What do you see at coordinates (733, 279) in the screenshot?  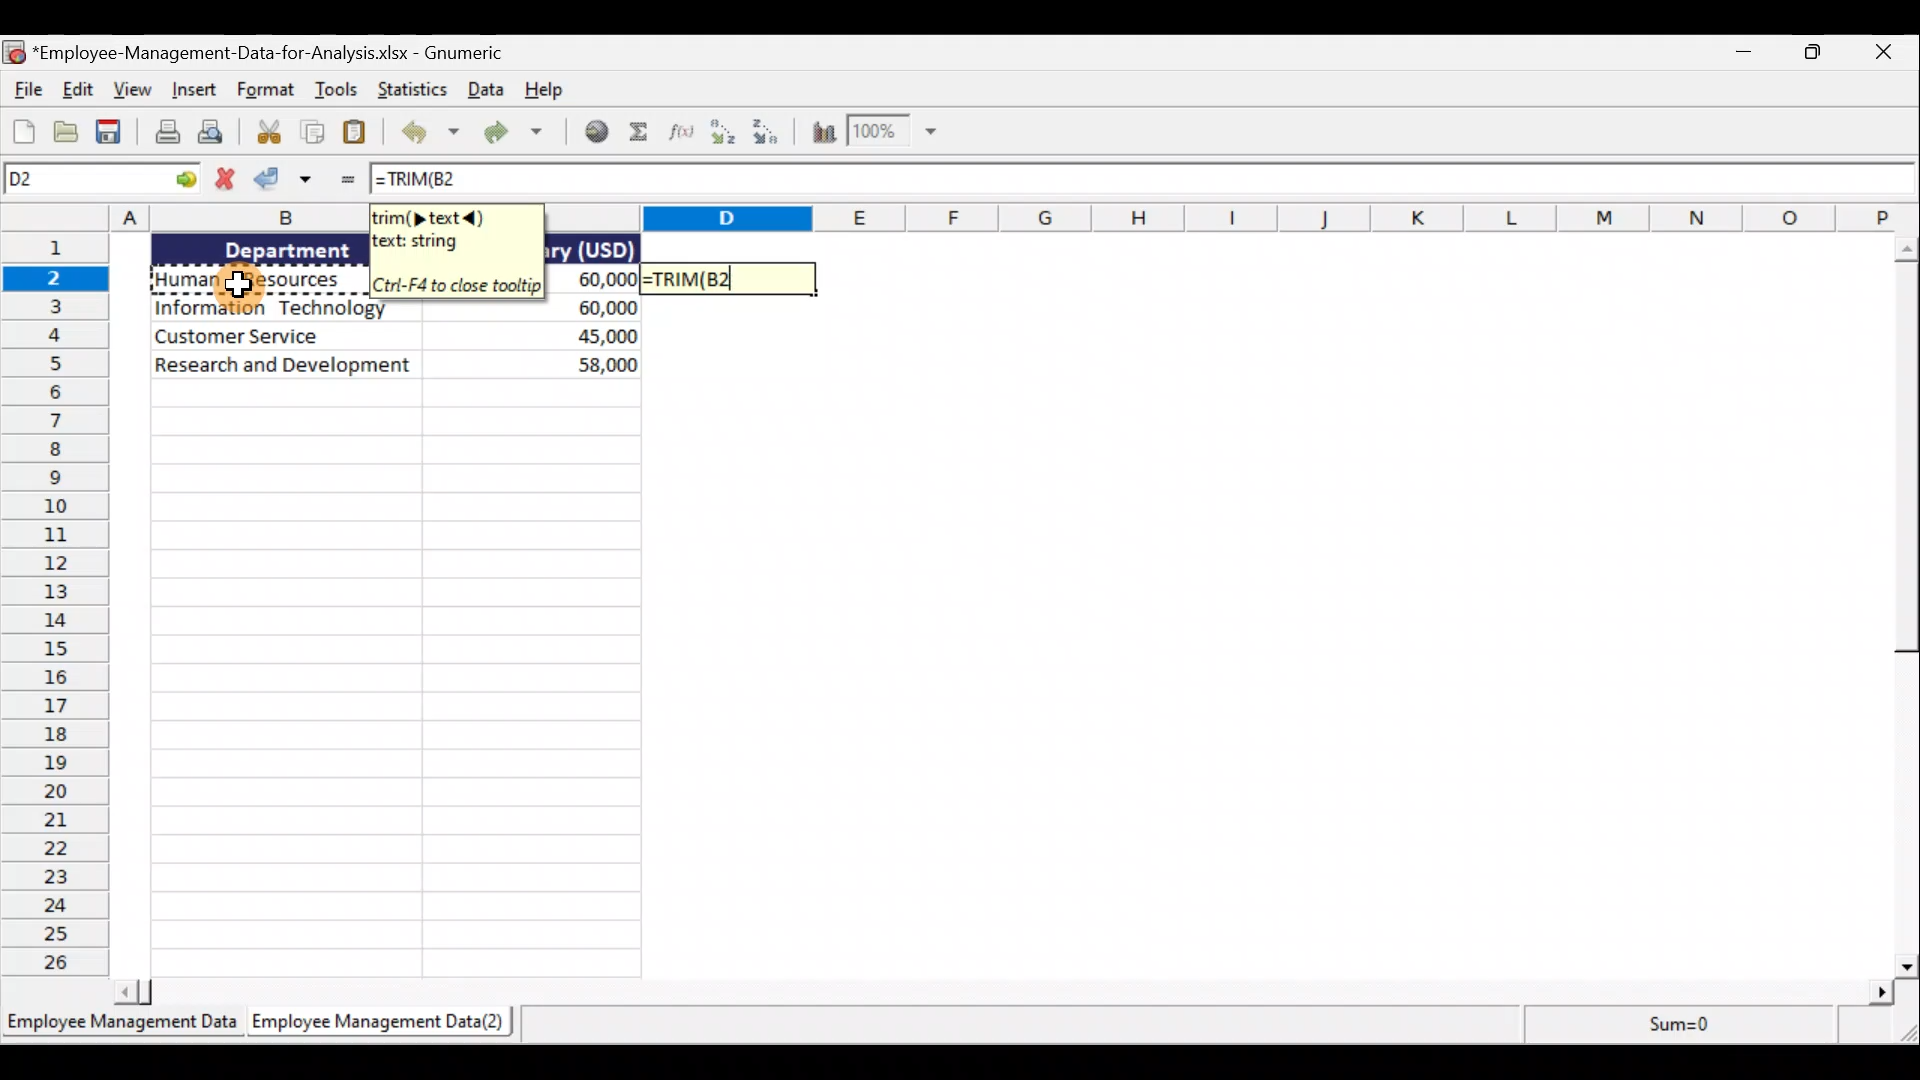 I see `=TRIM(B2` at bounding box center [733, 279].